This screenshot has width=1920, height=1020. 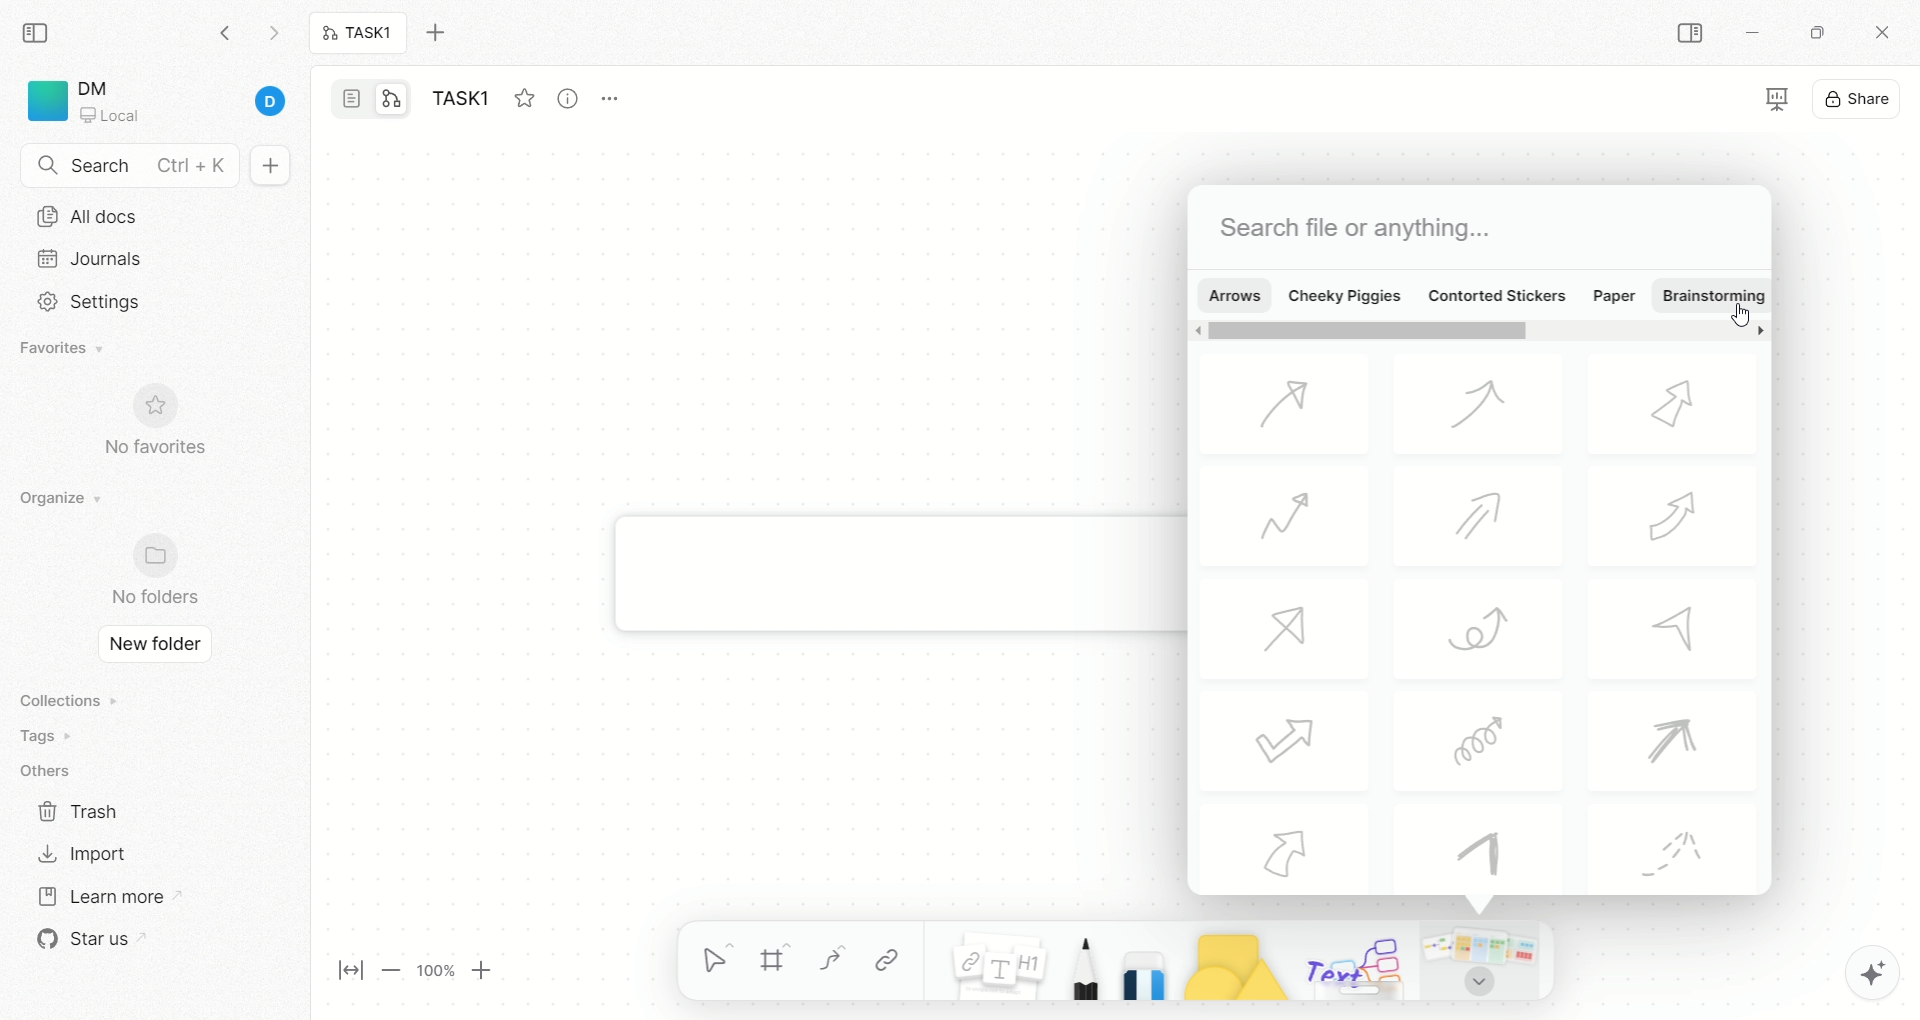 What do you see at coordinates (50, 772) in the screenshot?
I see `others` at bounding box center [50, 772].